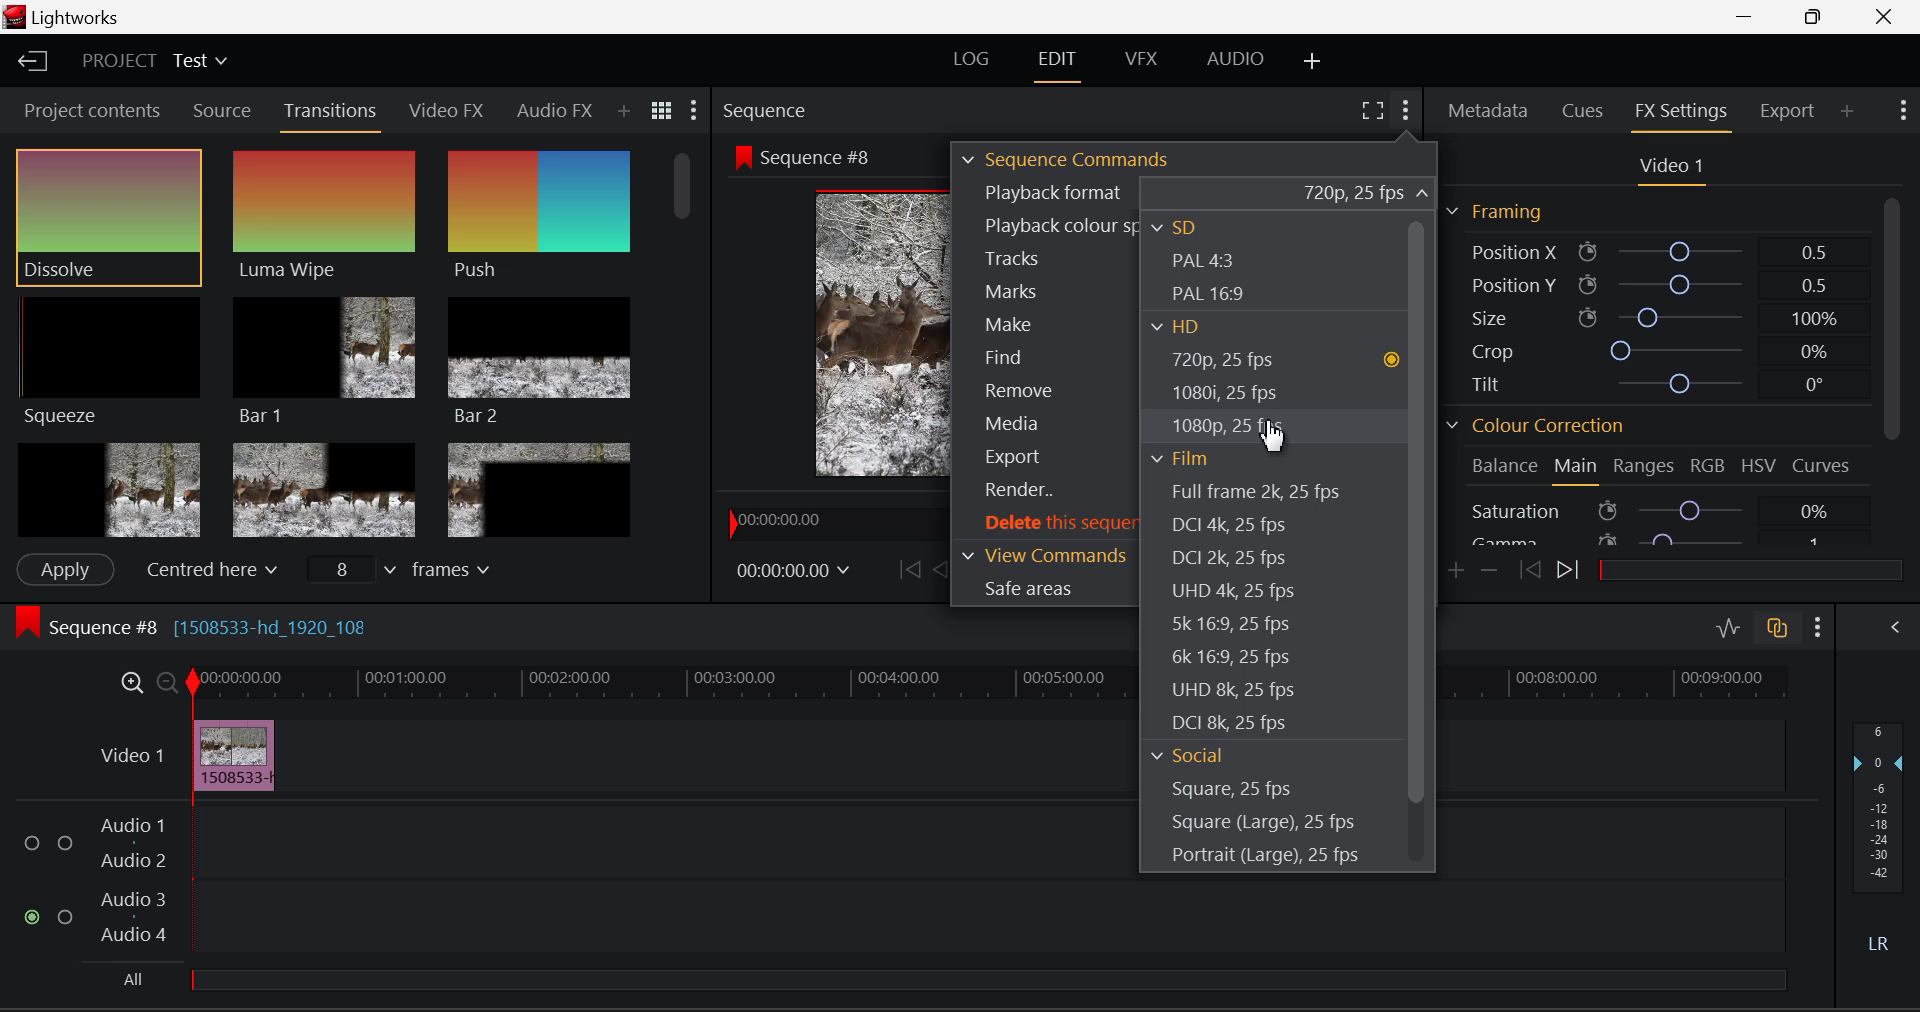  Describe the element at coordinates (1903, 108) in the screenshot. I see `Show Settings` at that location.